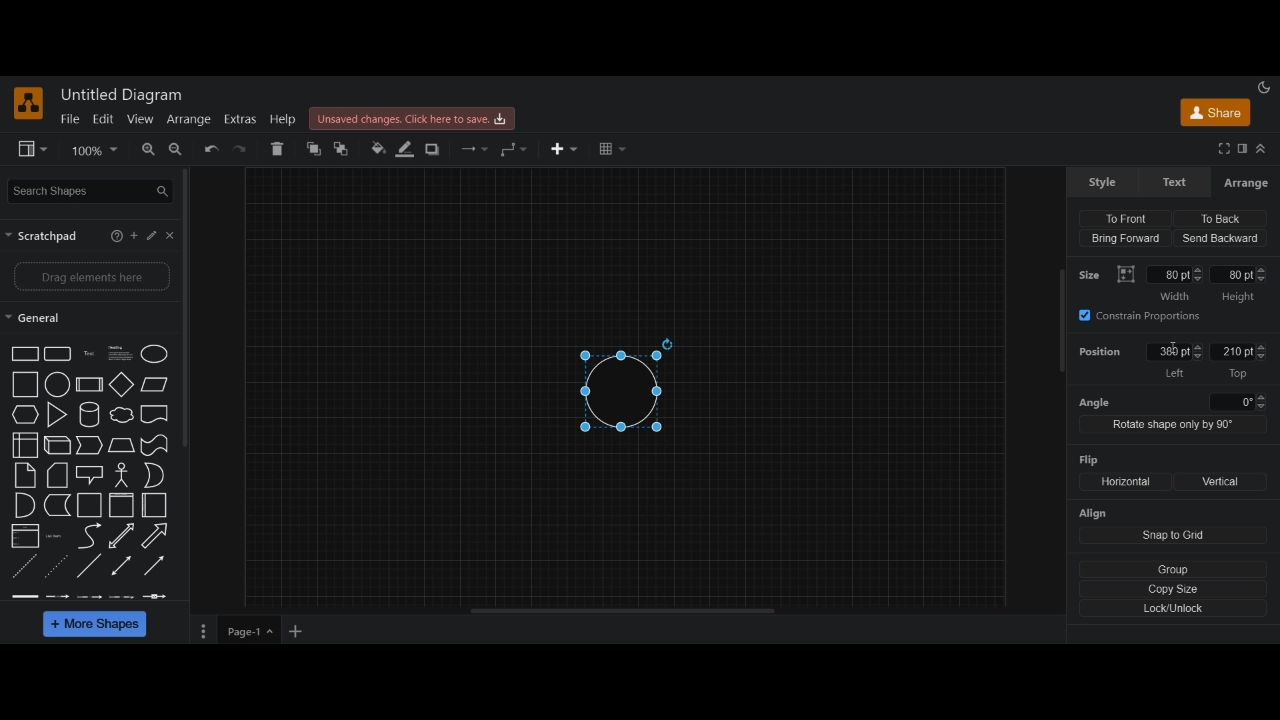 The width and height of the screenshot is (1280, 720). I want to click on text, so click(1177, 182).